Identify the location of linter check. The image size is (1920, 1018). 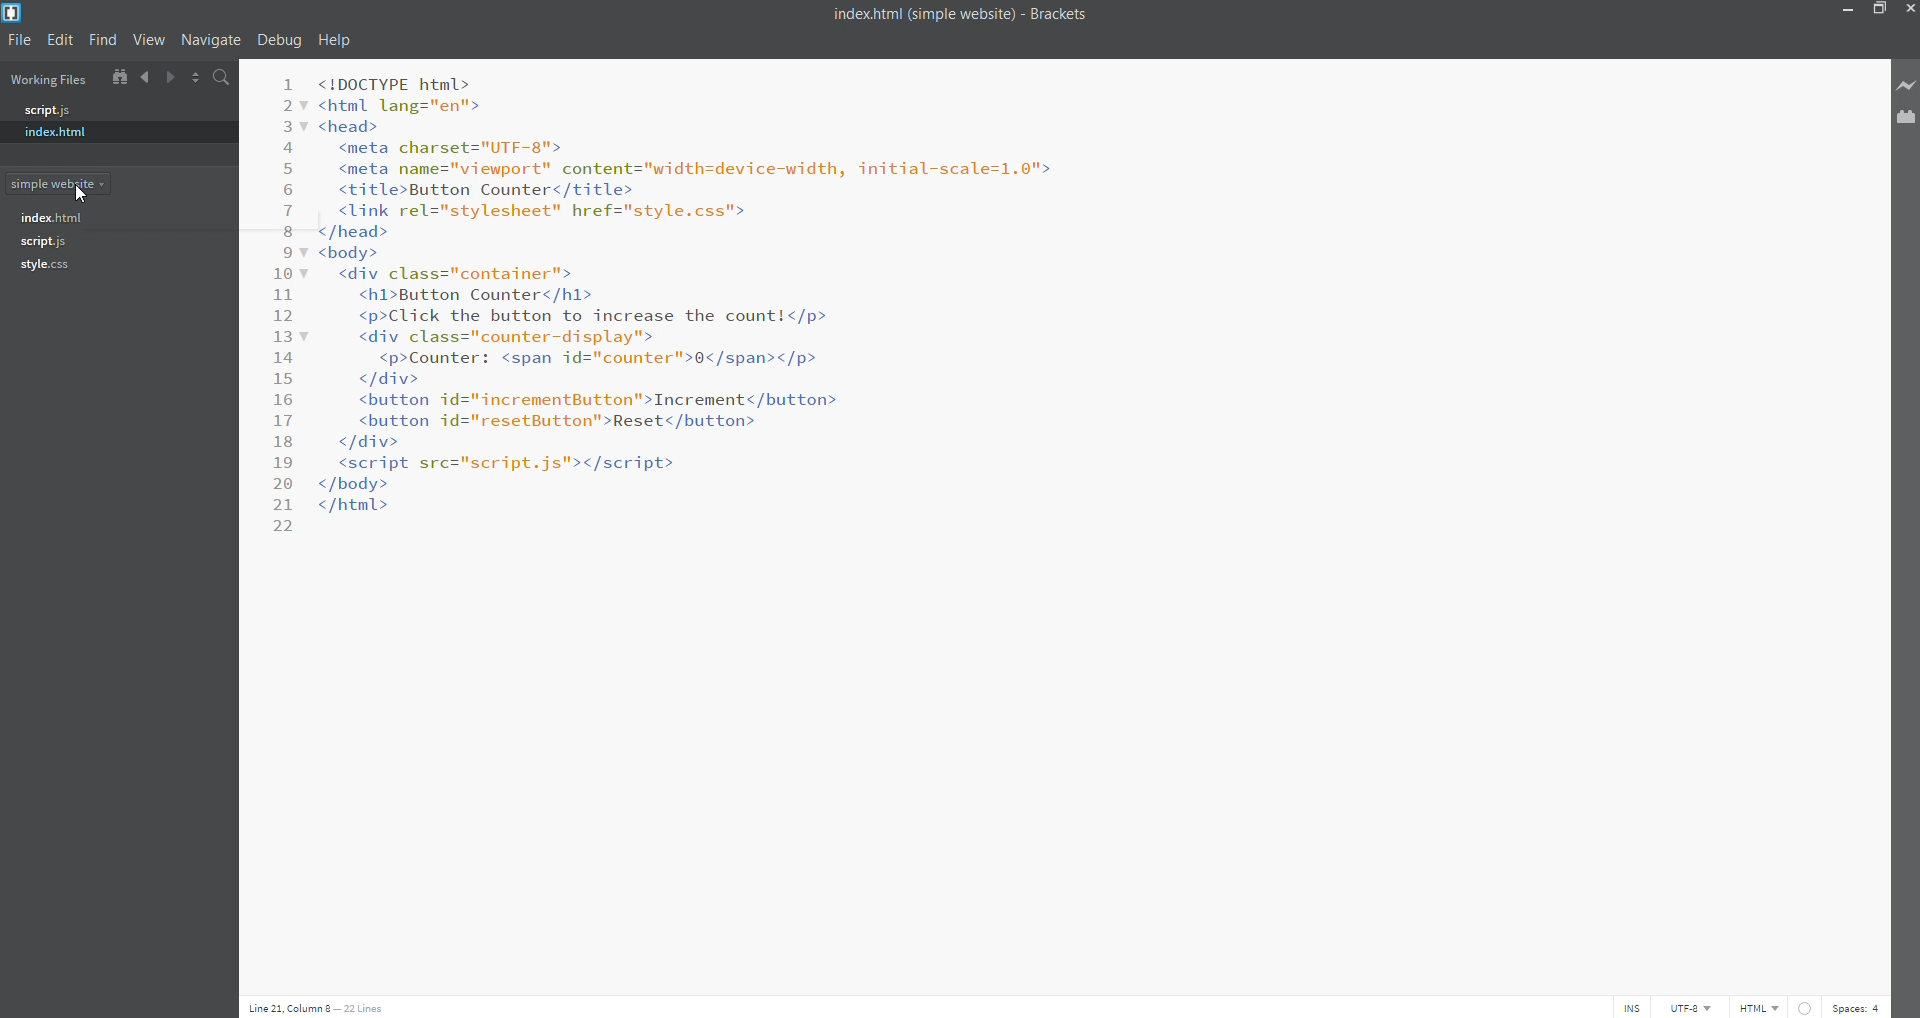
(1808, 1007).